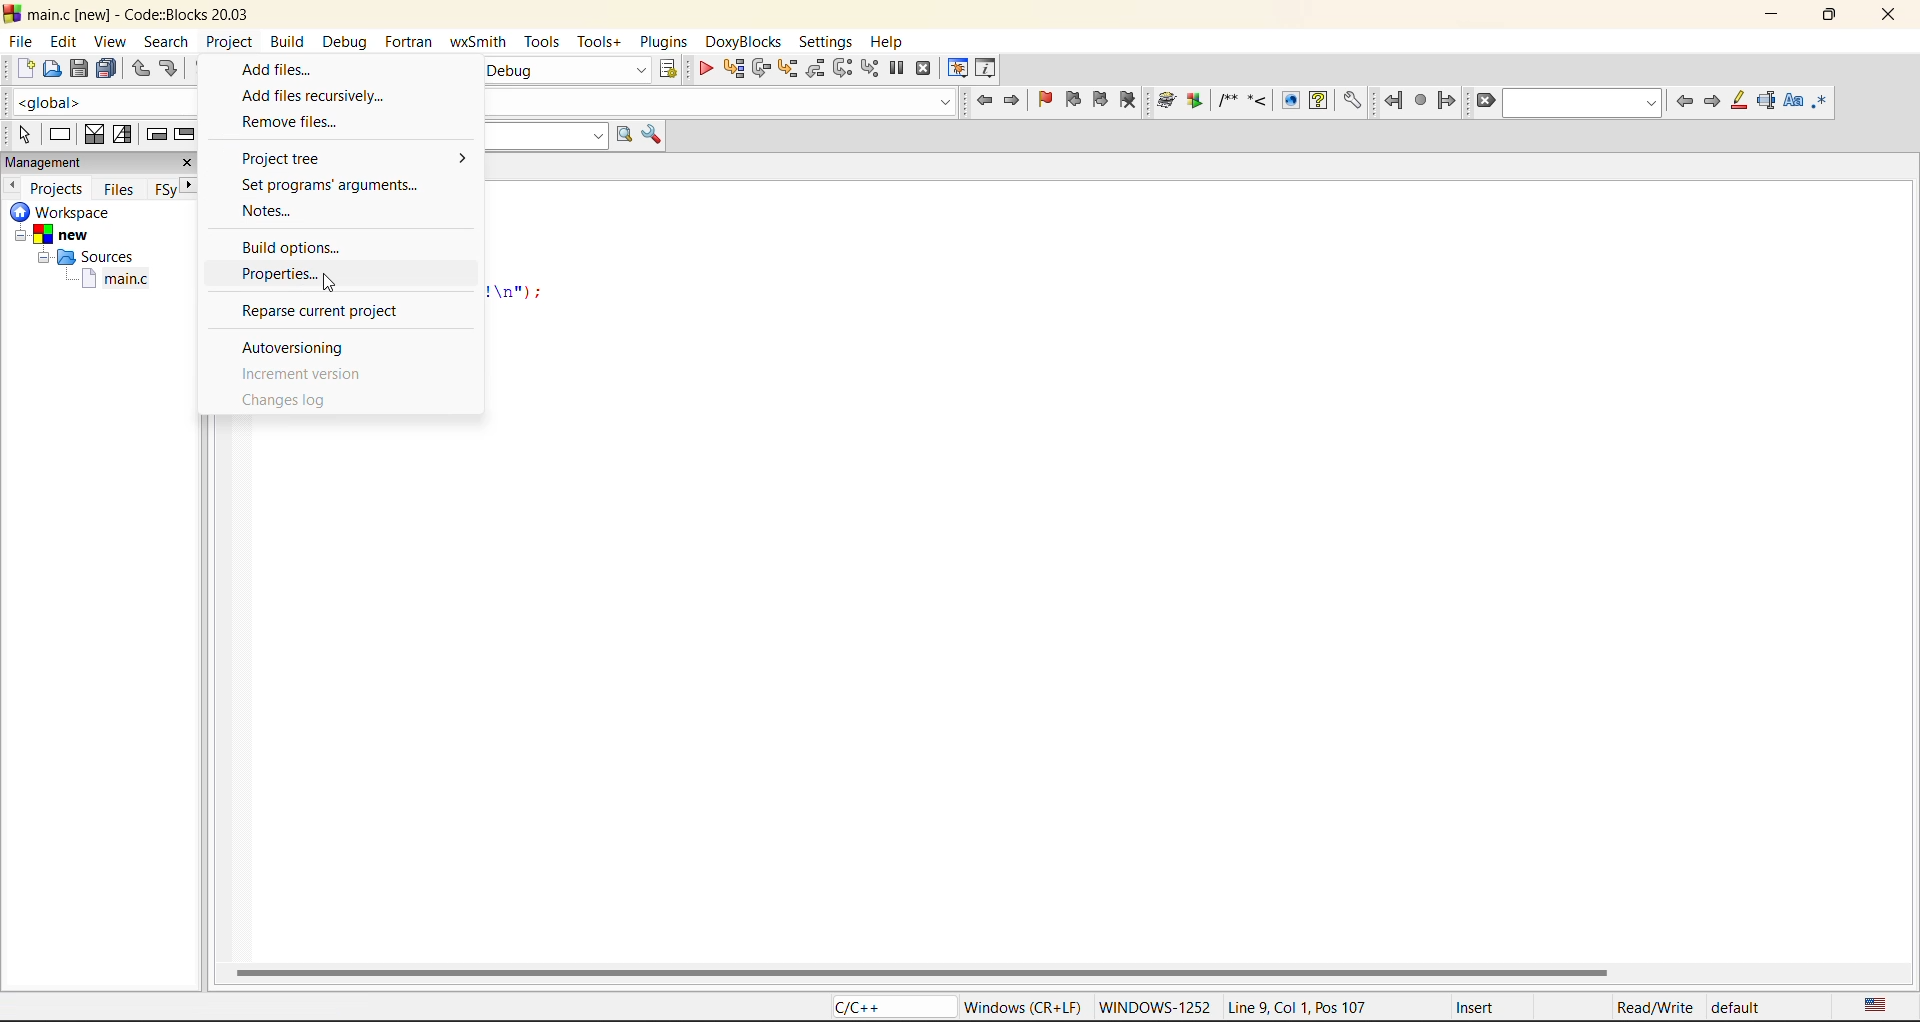 Image resolution: width=1920 pixels, height=1022 pixels. I want to click on Sources, so click(82, 259).